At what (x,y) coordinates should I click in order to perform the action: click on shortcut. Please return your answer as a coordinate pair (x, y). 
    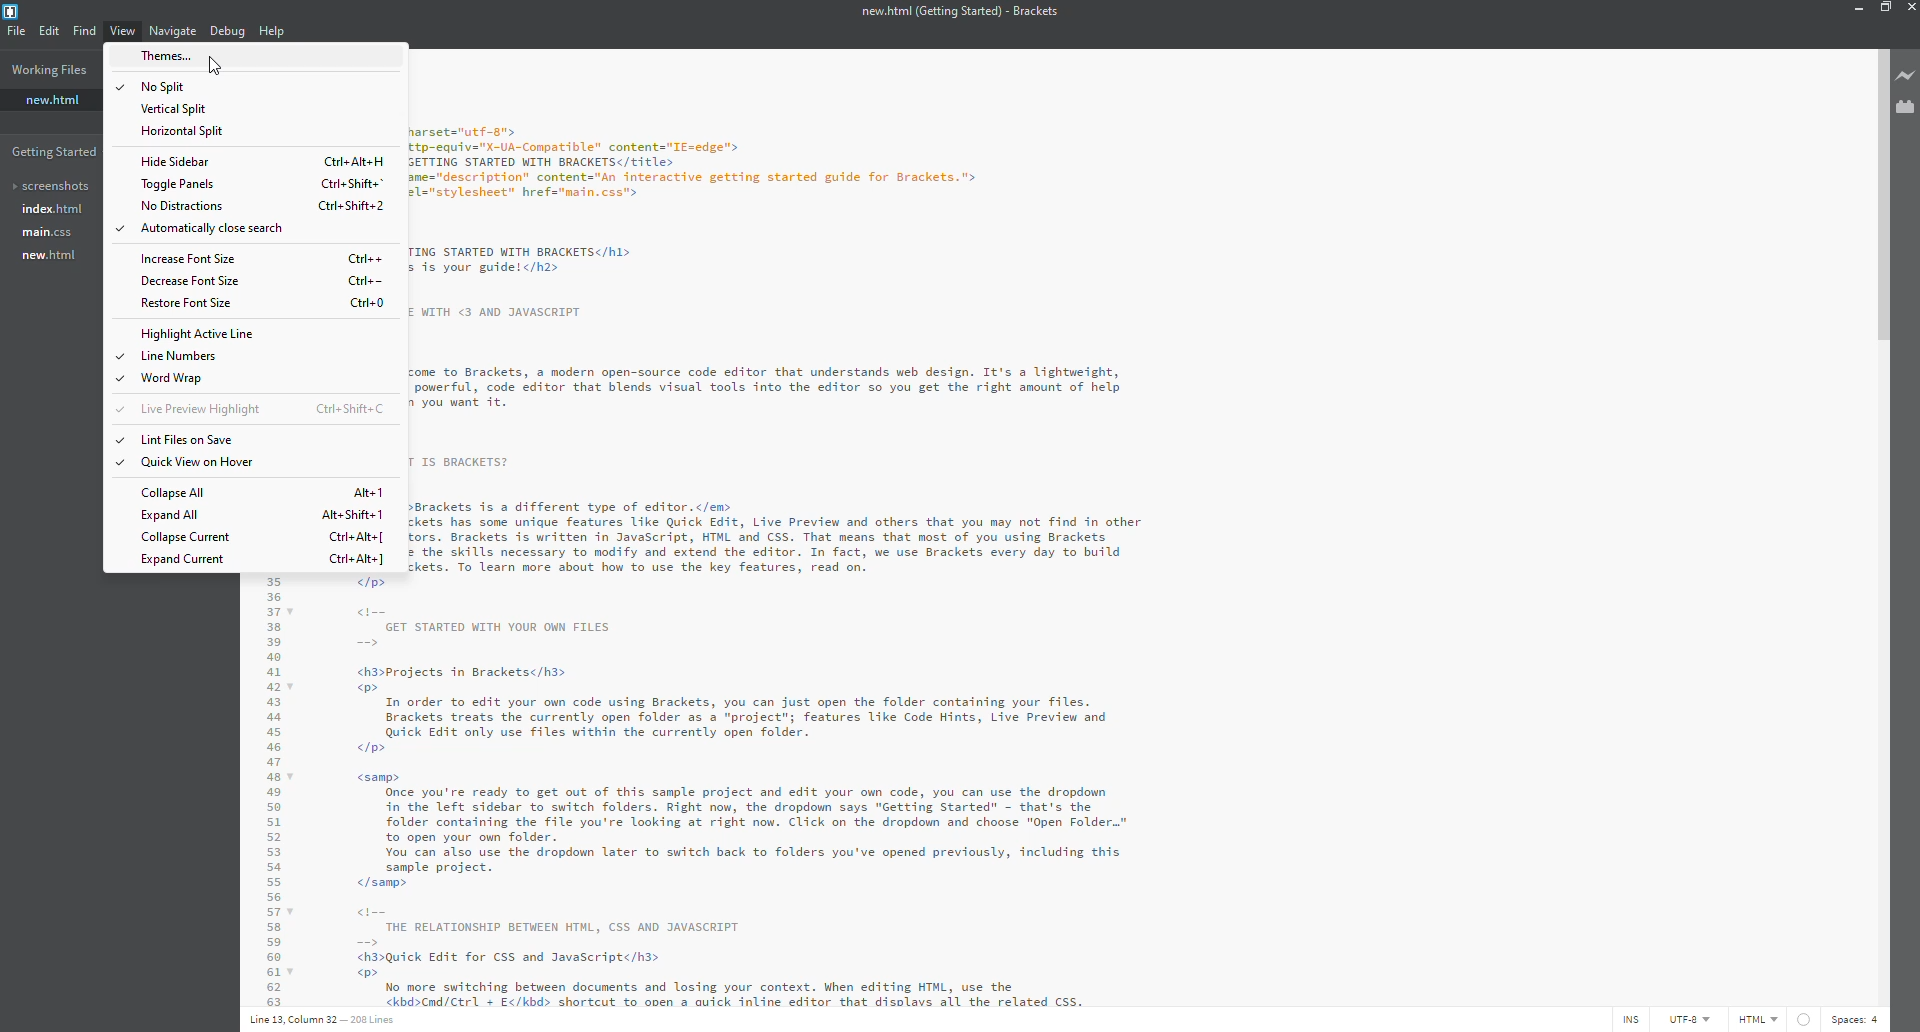
    Looking at the image, I should click on (370, 302).